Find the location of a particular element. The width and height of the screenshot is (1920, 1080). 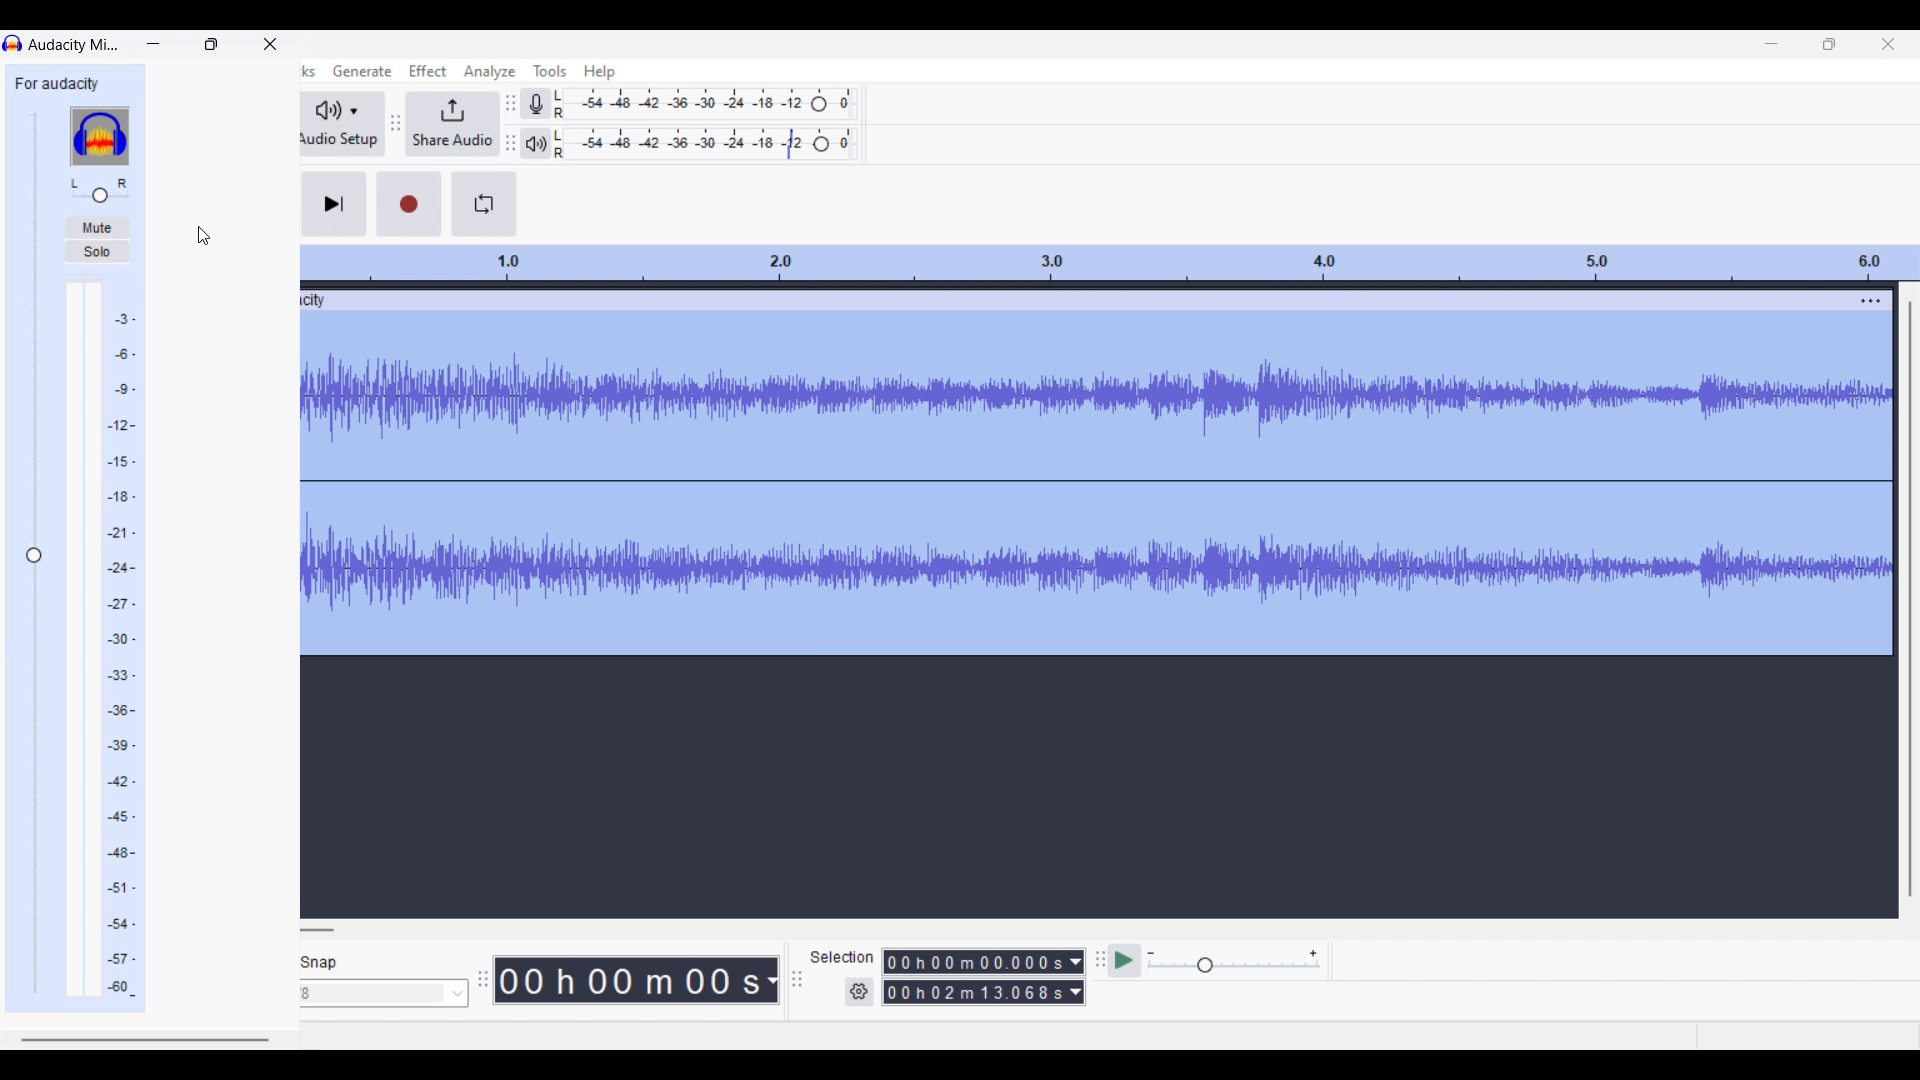

Tools menu is located at coordinates (550, 71).